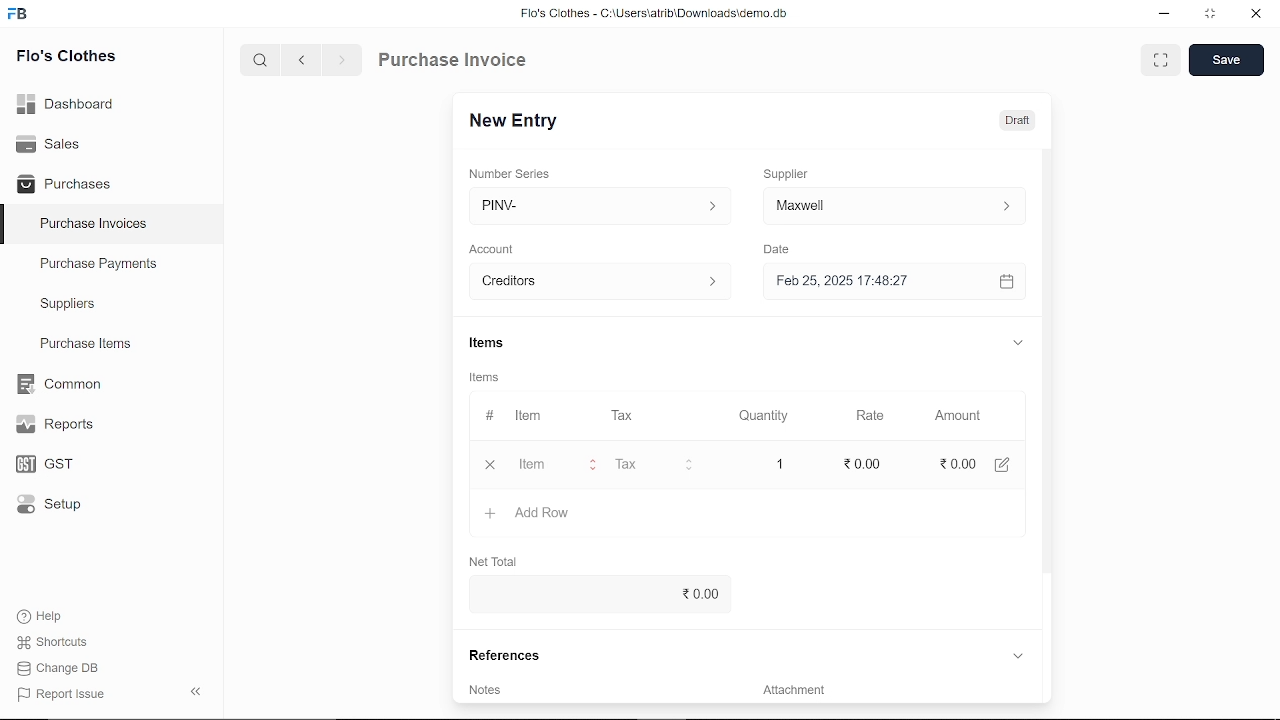 This screenshot has width=1280, height=720. What do you see at coordinates (654, 464) in the screenshot?
I see `input Tax` at bounding box center [654, 464].